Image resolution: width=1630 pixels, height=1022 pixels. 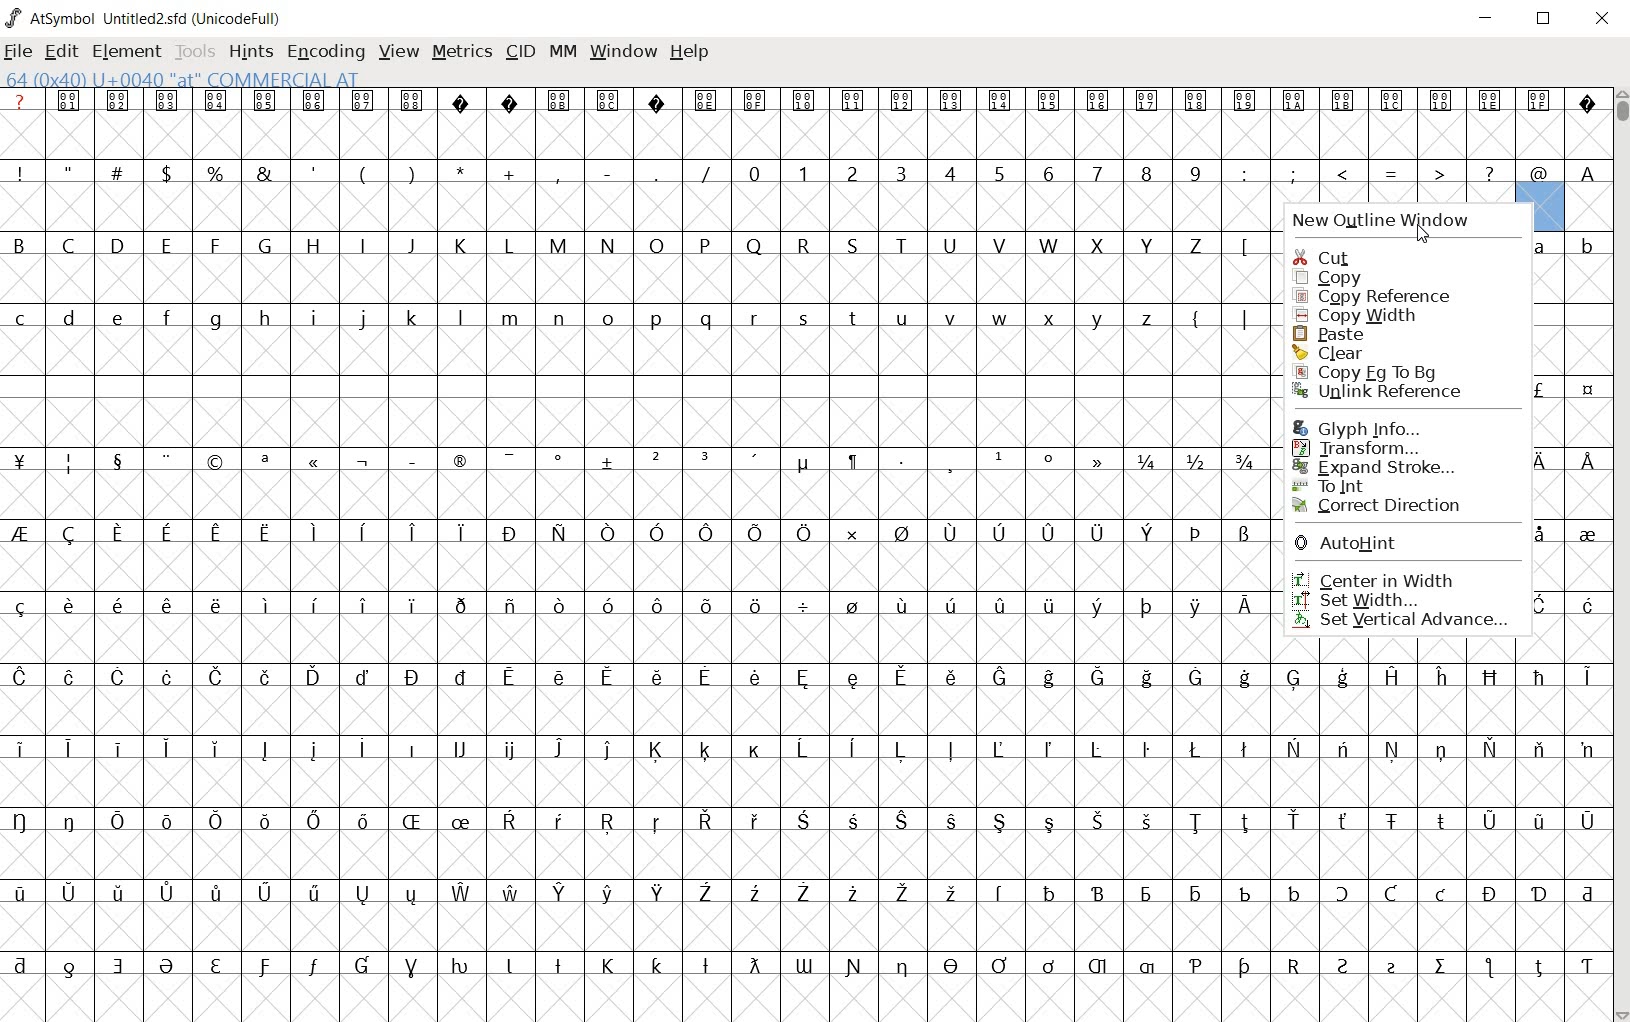 I want to click on HELP, so click(x=690, y=53).